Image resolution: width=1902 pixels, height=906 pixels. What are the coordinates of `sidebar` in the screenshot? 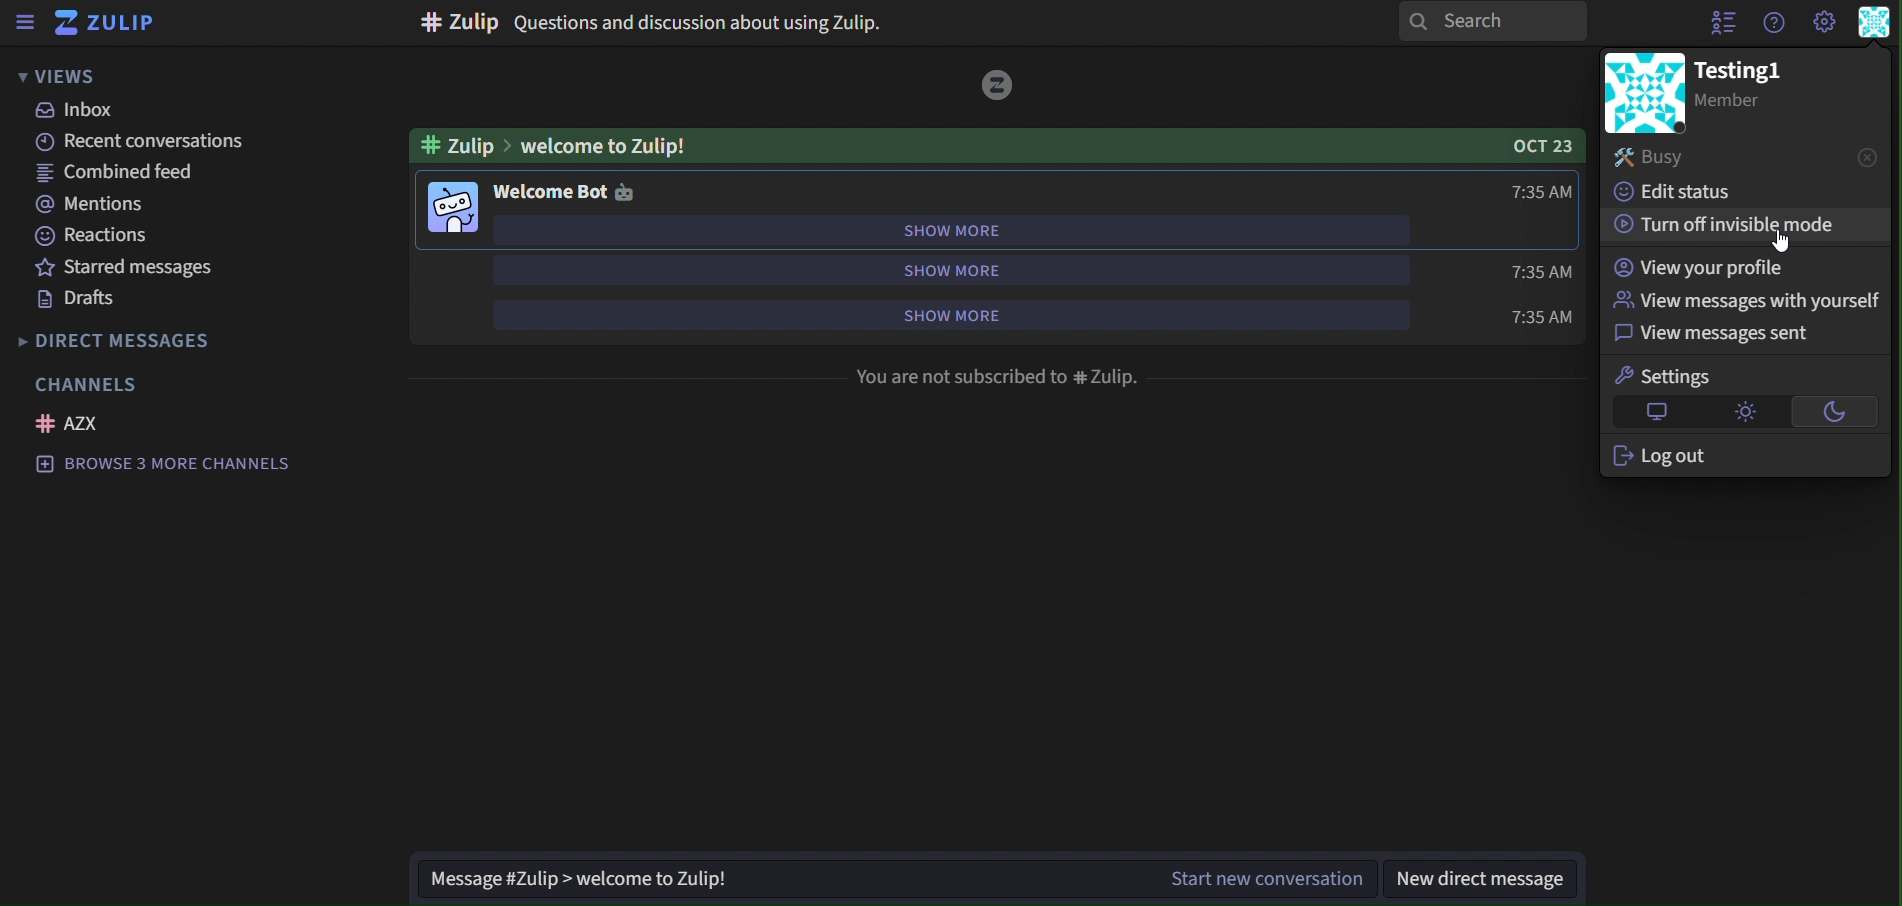 It's located at (27, 23).